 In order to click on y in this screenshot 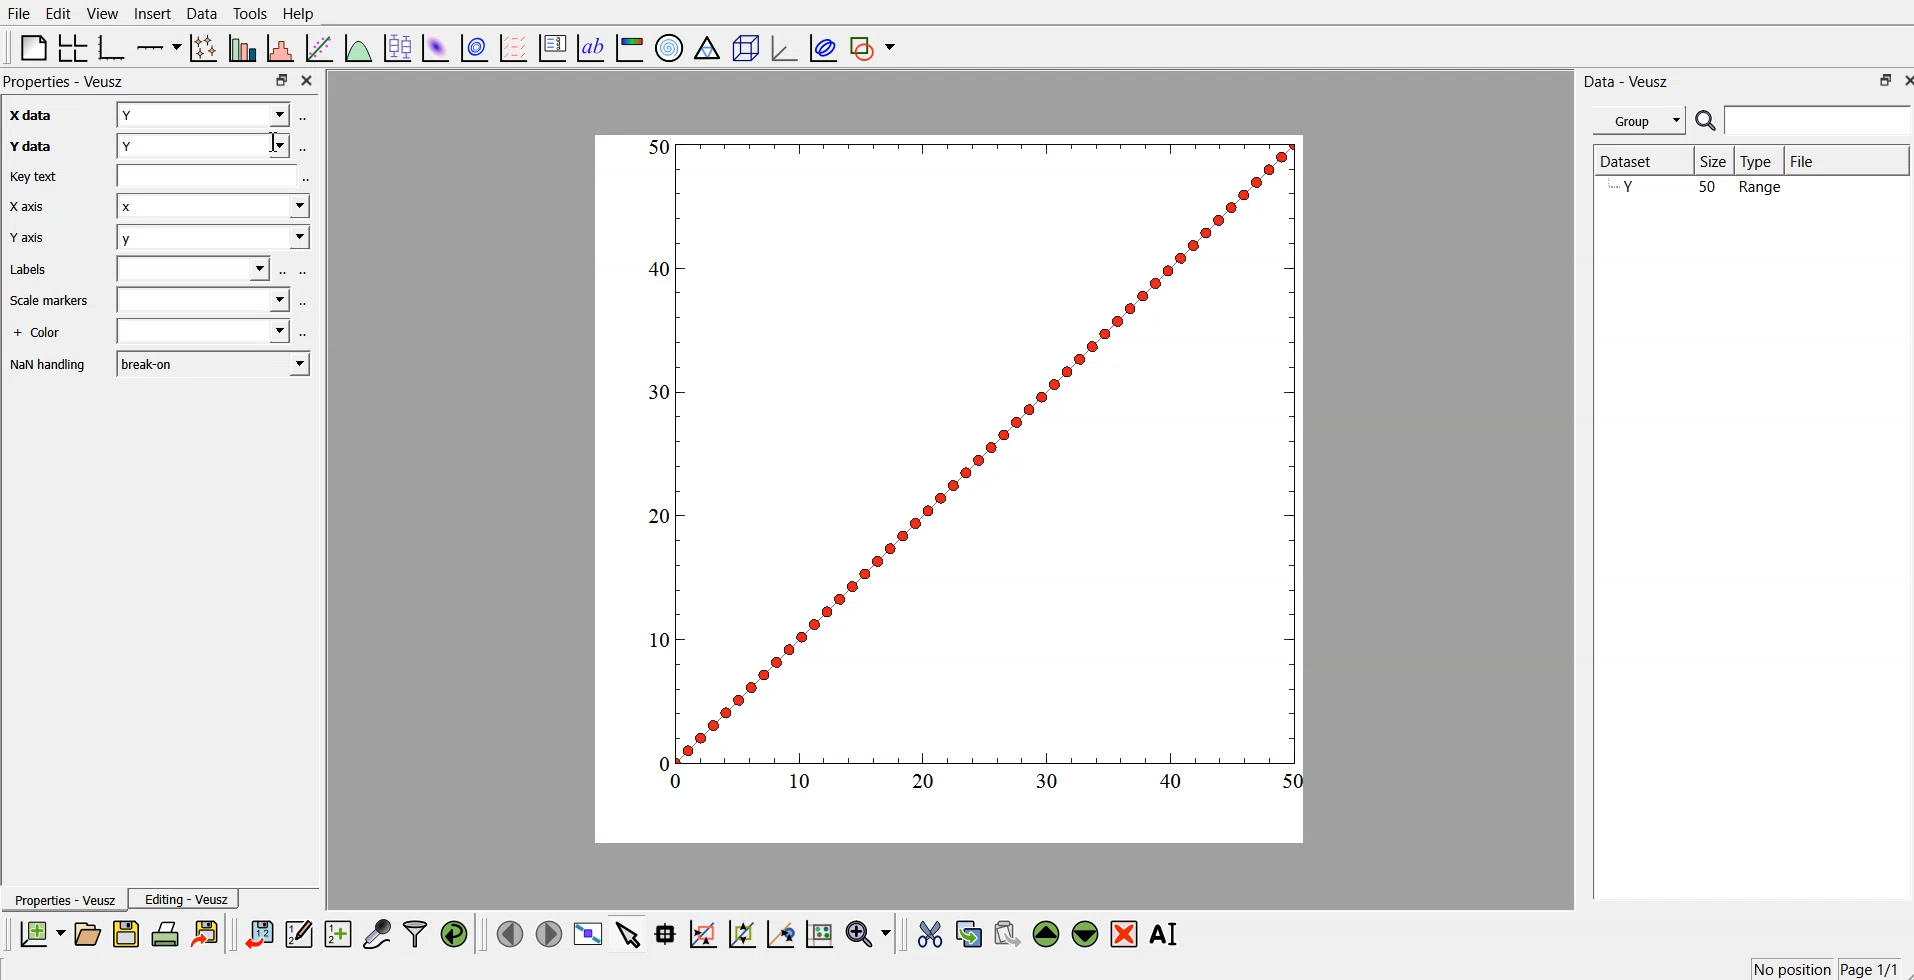, I will do `click(201, 148)`.